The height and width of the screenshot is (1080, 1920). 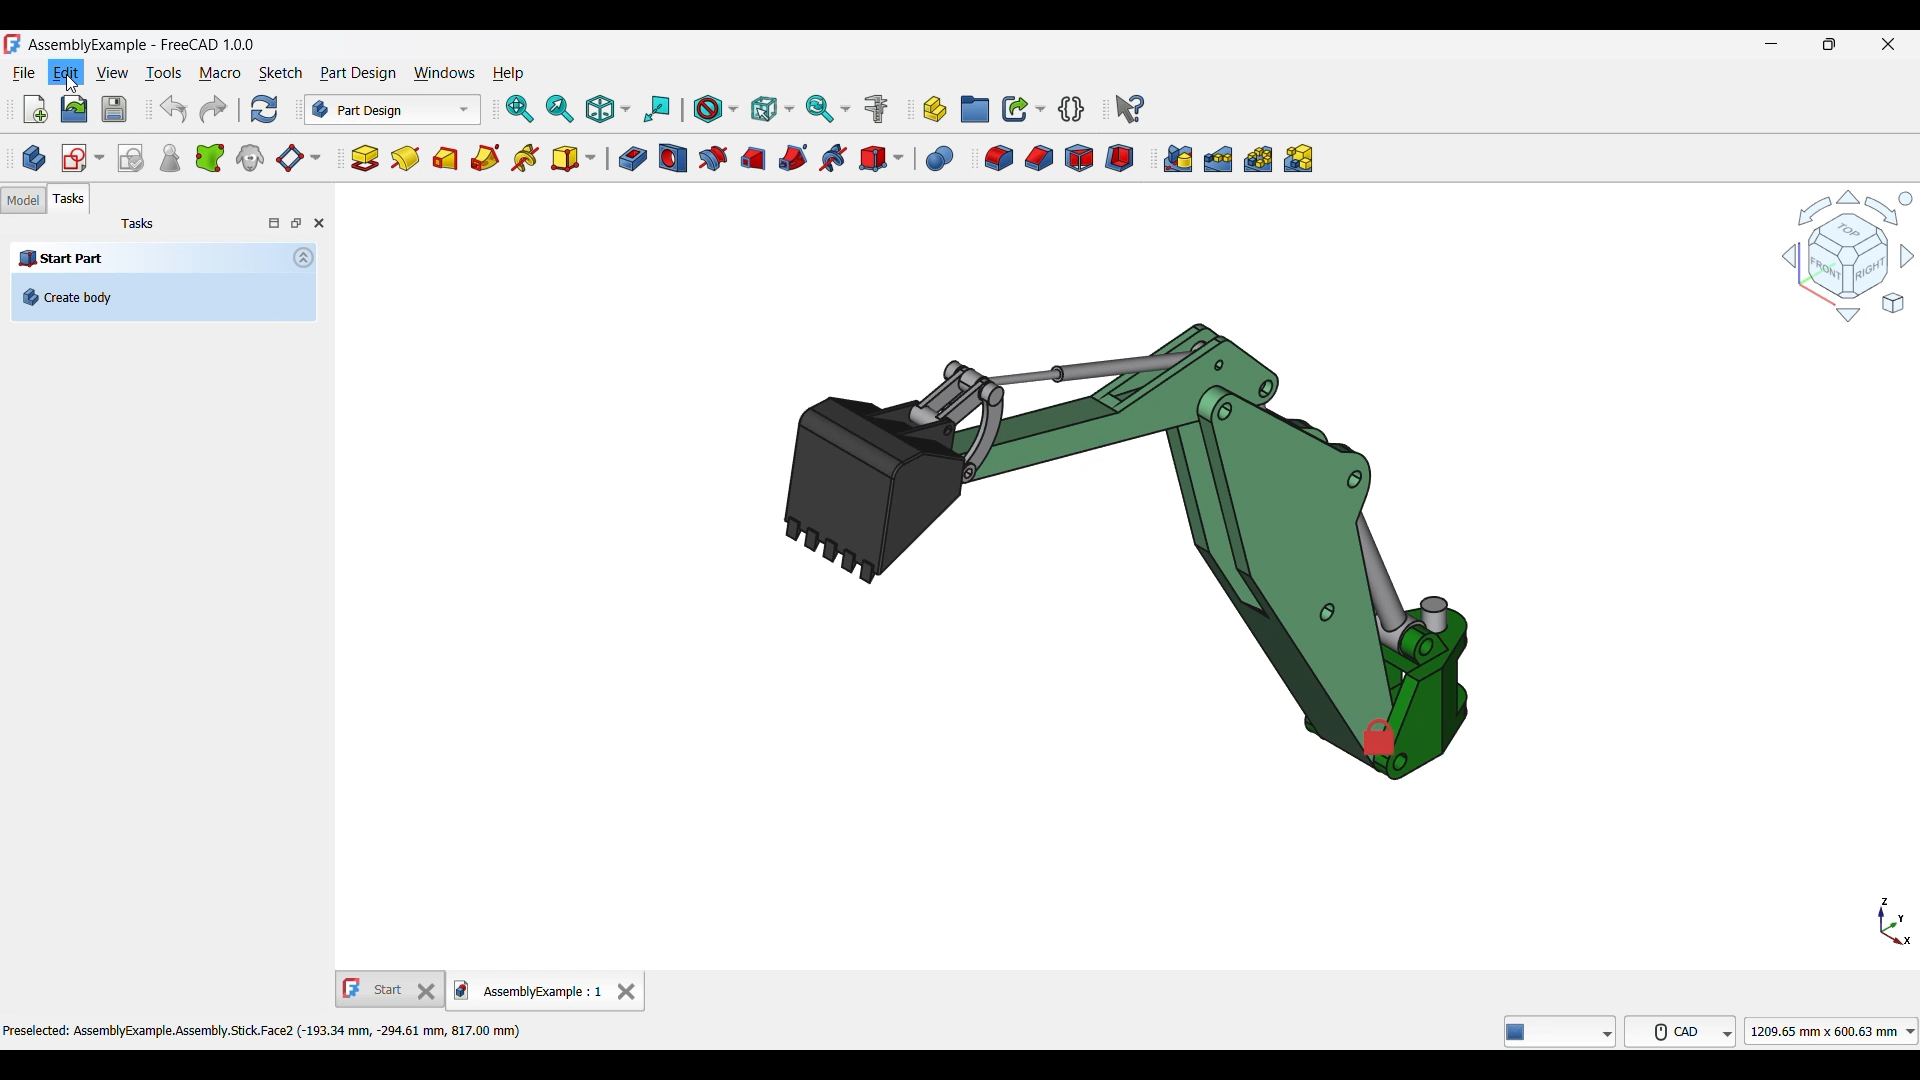 What do you see at coordinates (272, 1028) in the screenshot?
I see `Preselected: AssemblyExample.Assembly.Stick.Face2 (-193.34 mm, -294.61 mm, 817.00 mm)` at bounding box center [272, 1028].